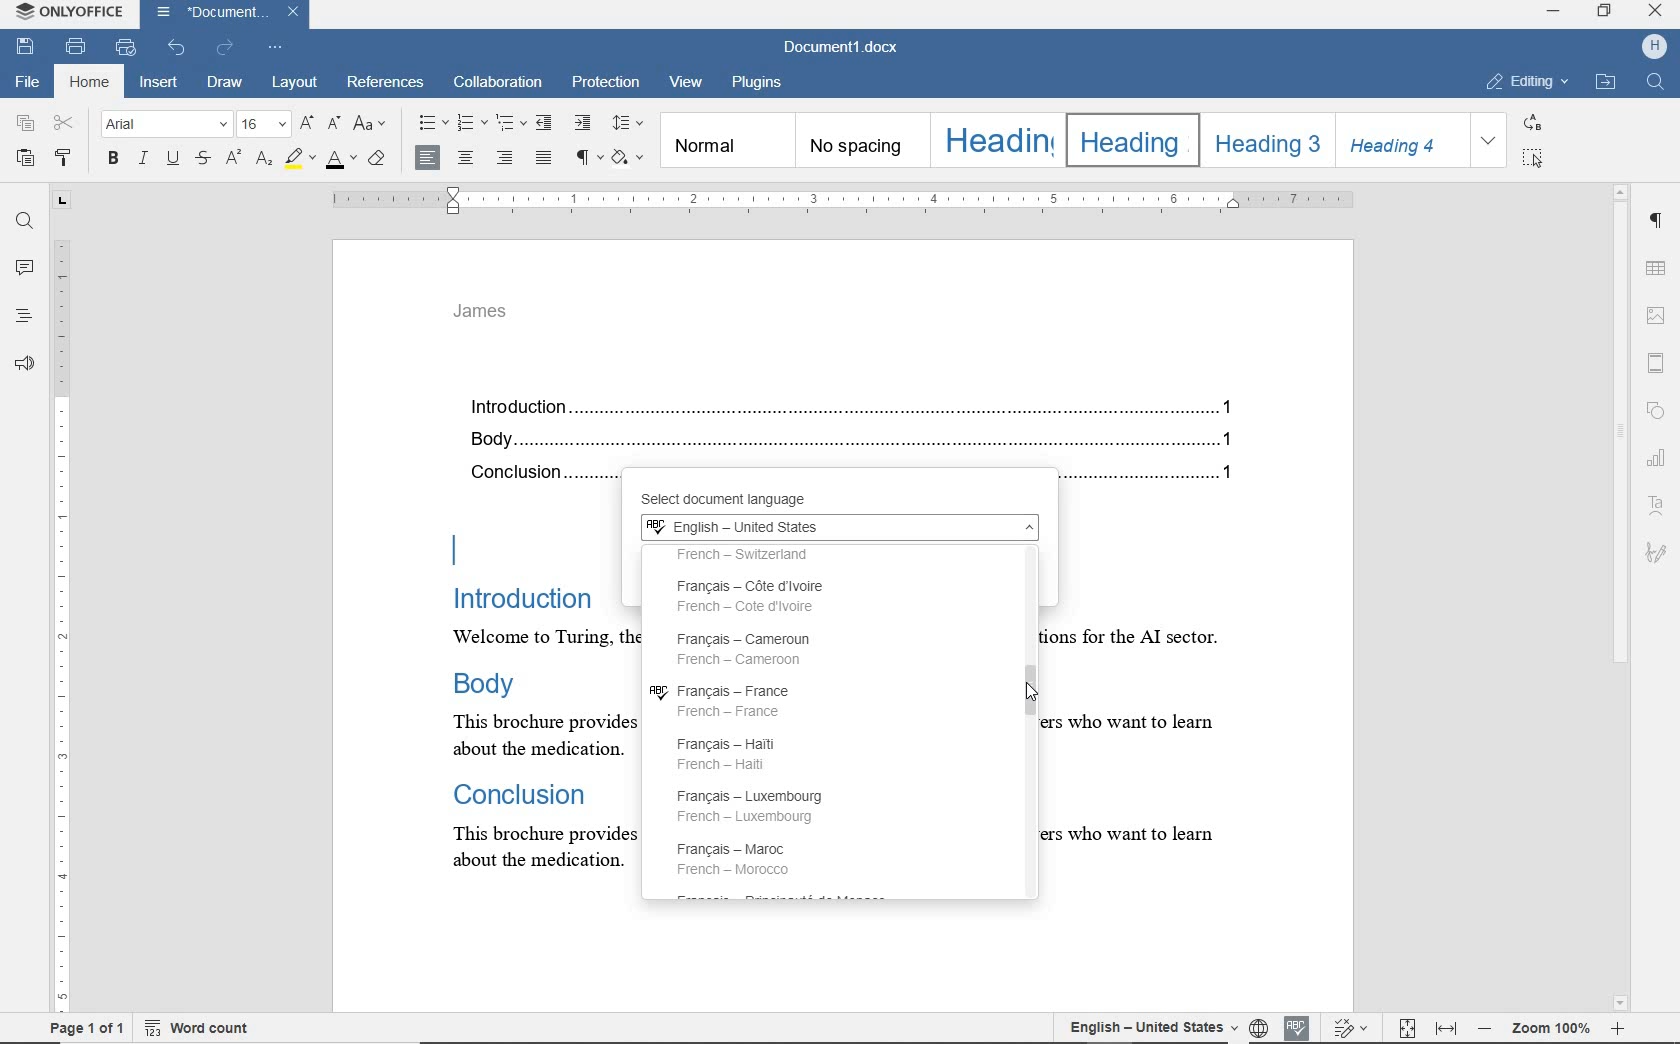  I want to click on SELECT ALL, so click(1535, 158).